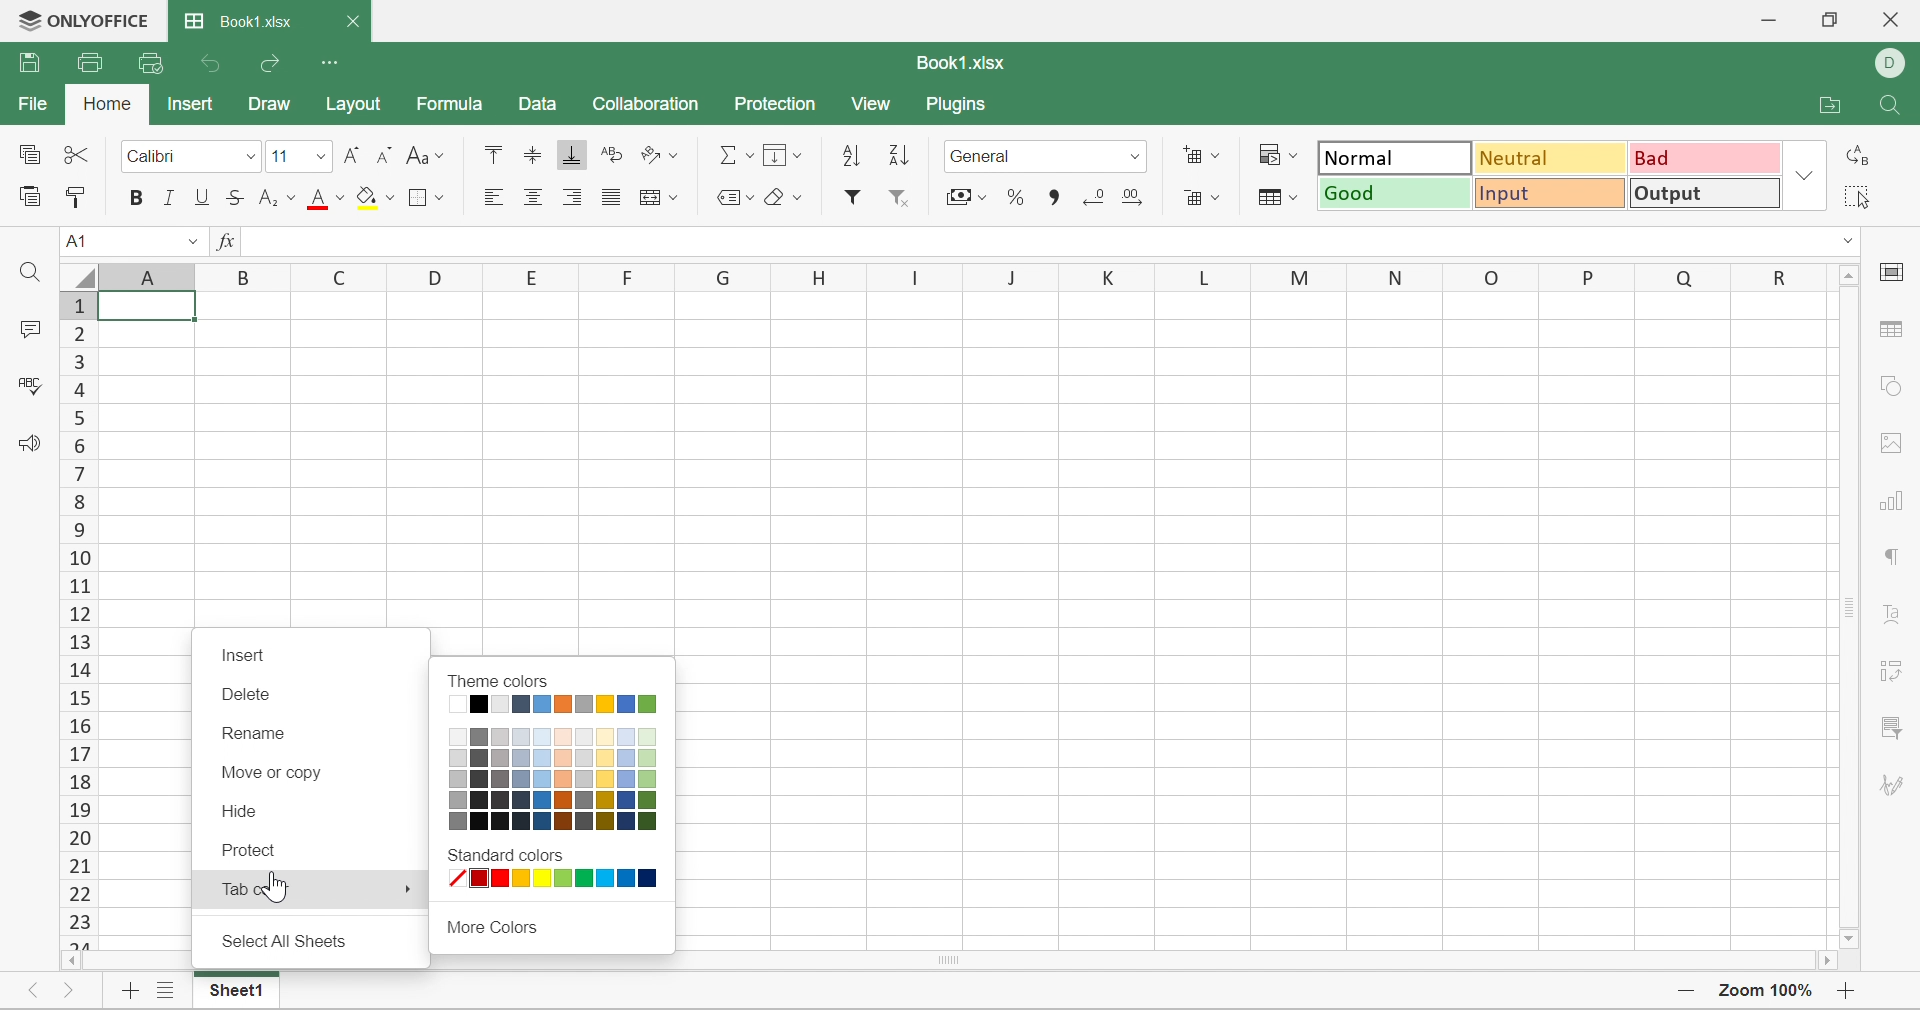 This screenshot has height=1010, width=1920. I want to click on Quick print, so click(151, 64).